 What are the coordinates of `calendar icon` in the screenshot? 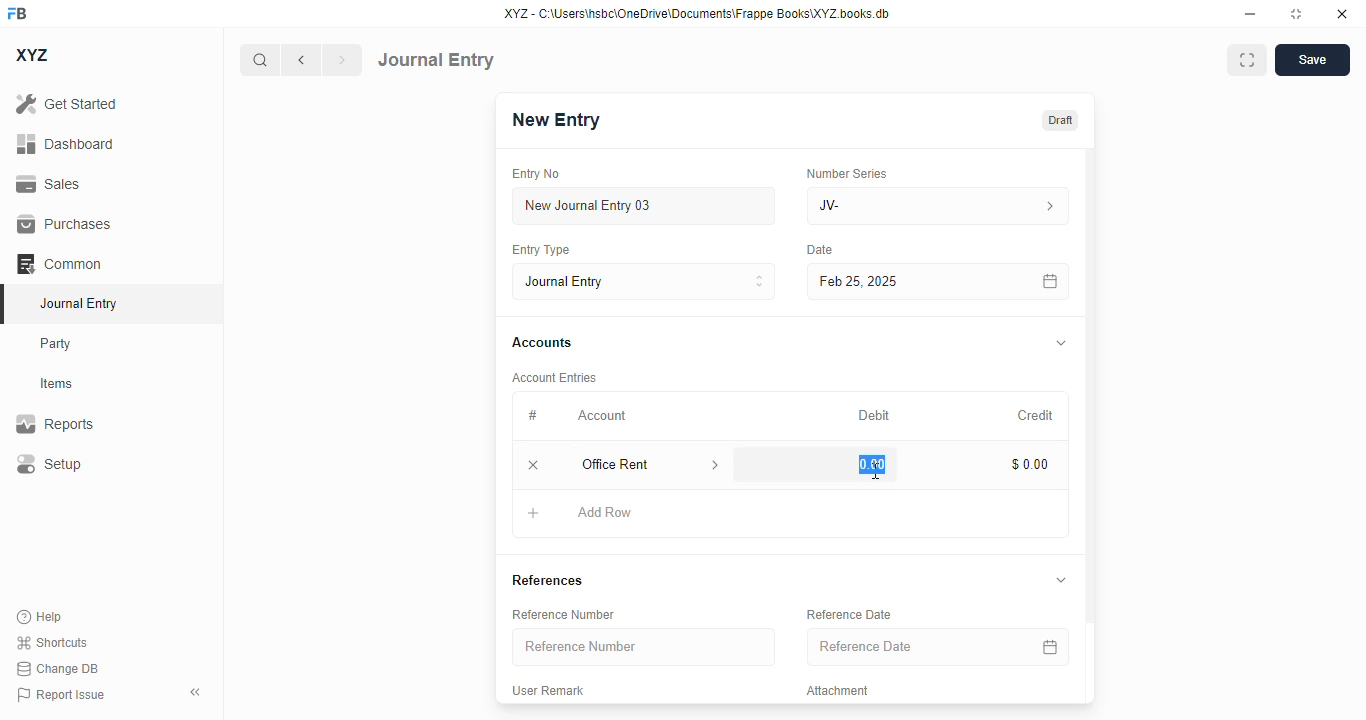 It's located at (1051, 282).